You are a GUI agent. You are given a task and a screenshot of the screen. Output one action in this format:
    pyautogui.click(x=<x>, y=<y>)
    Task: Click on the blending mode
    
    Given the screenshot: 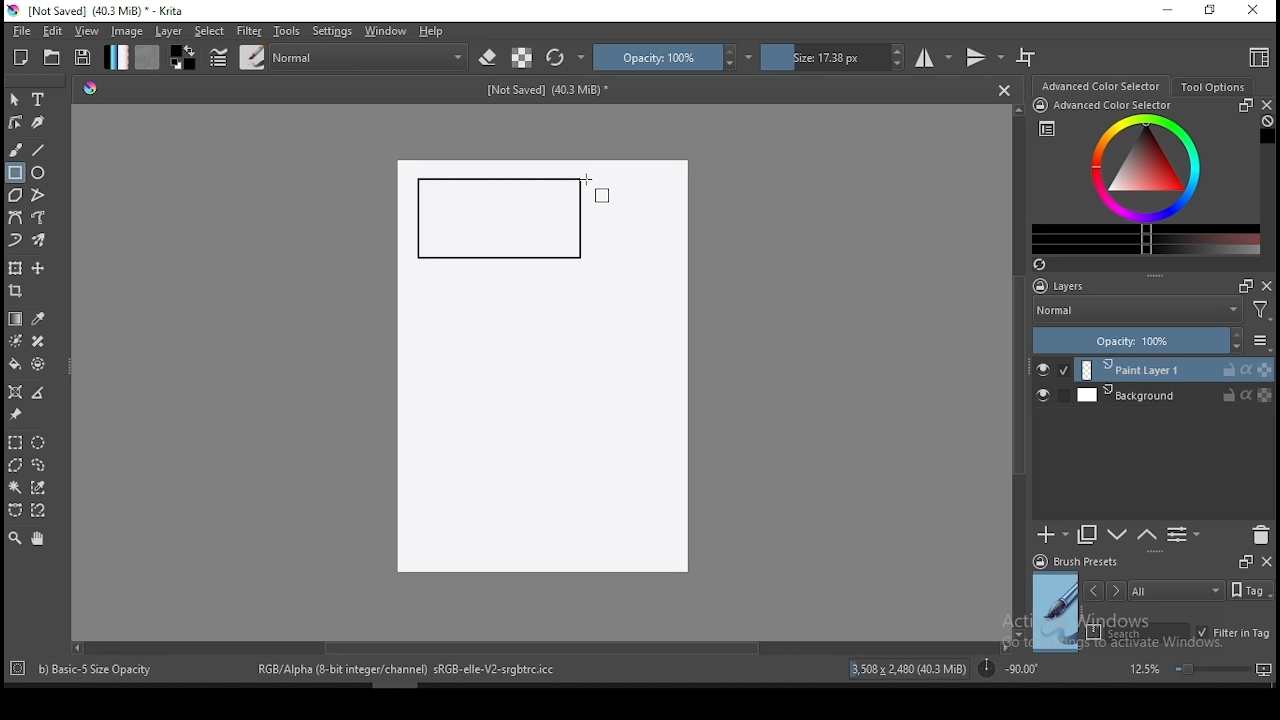 What is the action you would take?
    pyautogui.click(x=1136, y=312)
    